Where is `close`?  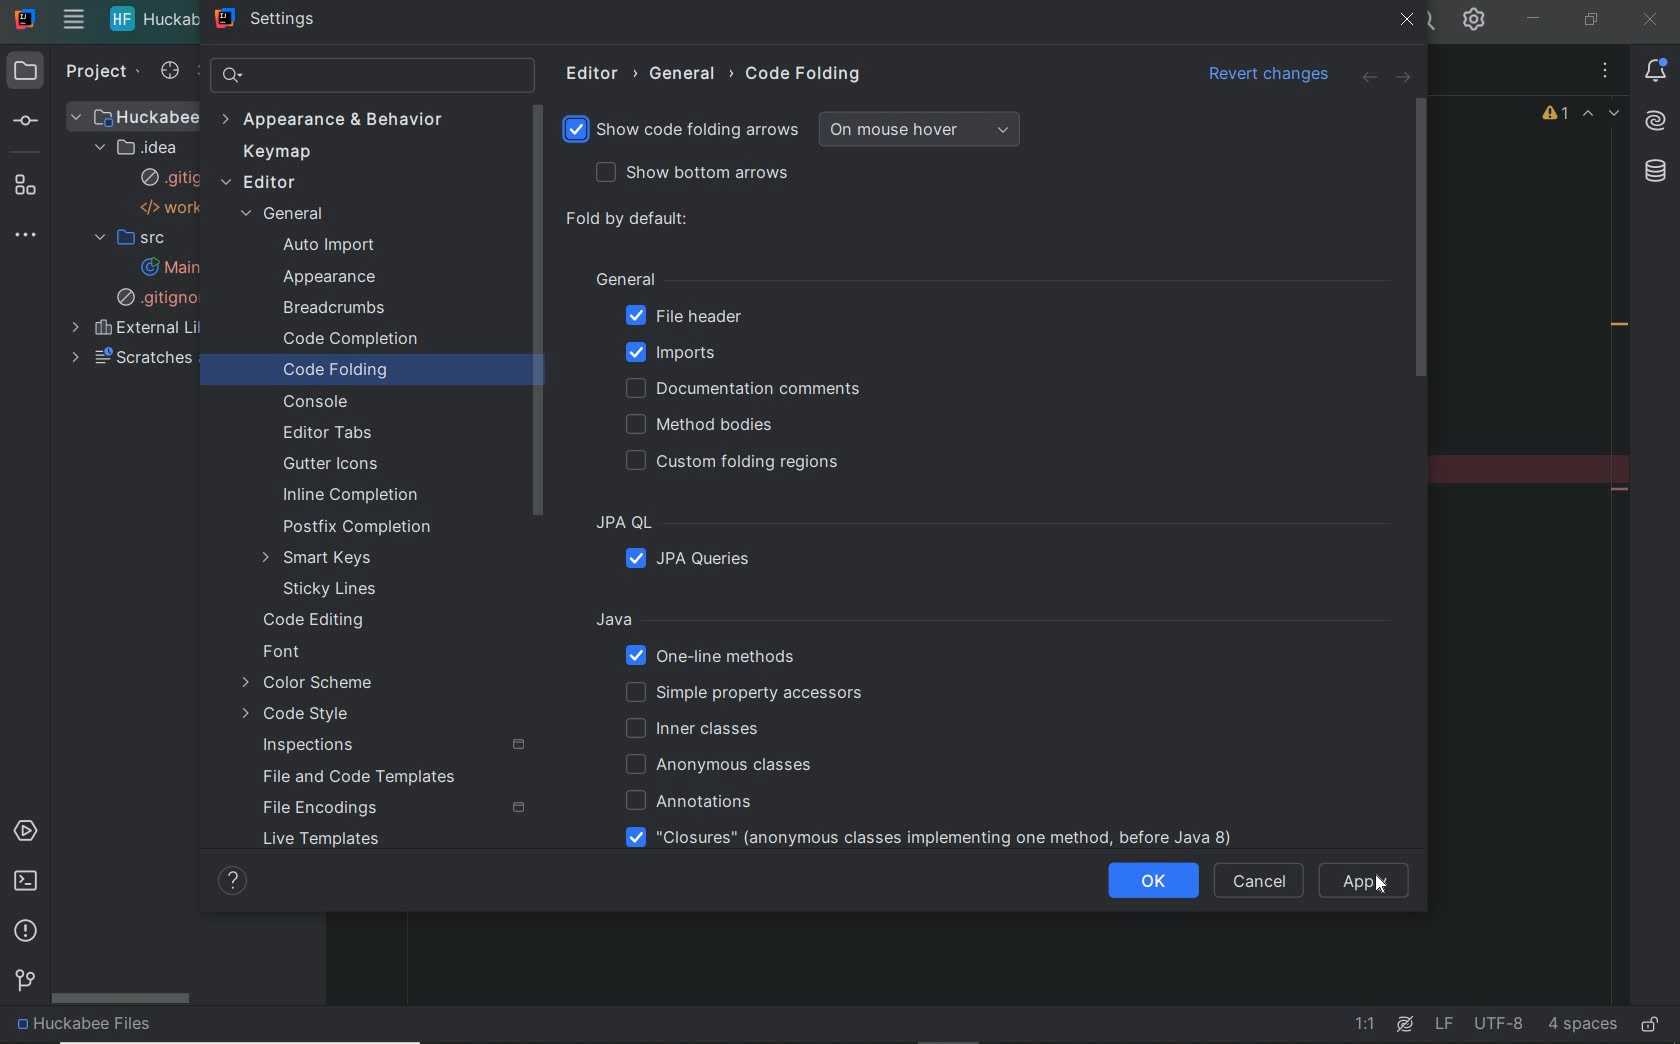
close is located at coordinates (1648, 22).